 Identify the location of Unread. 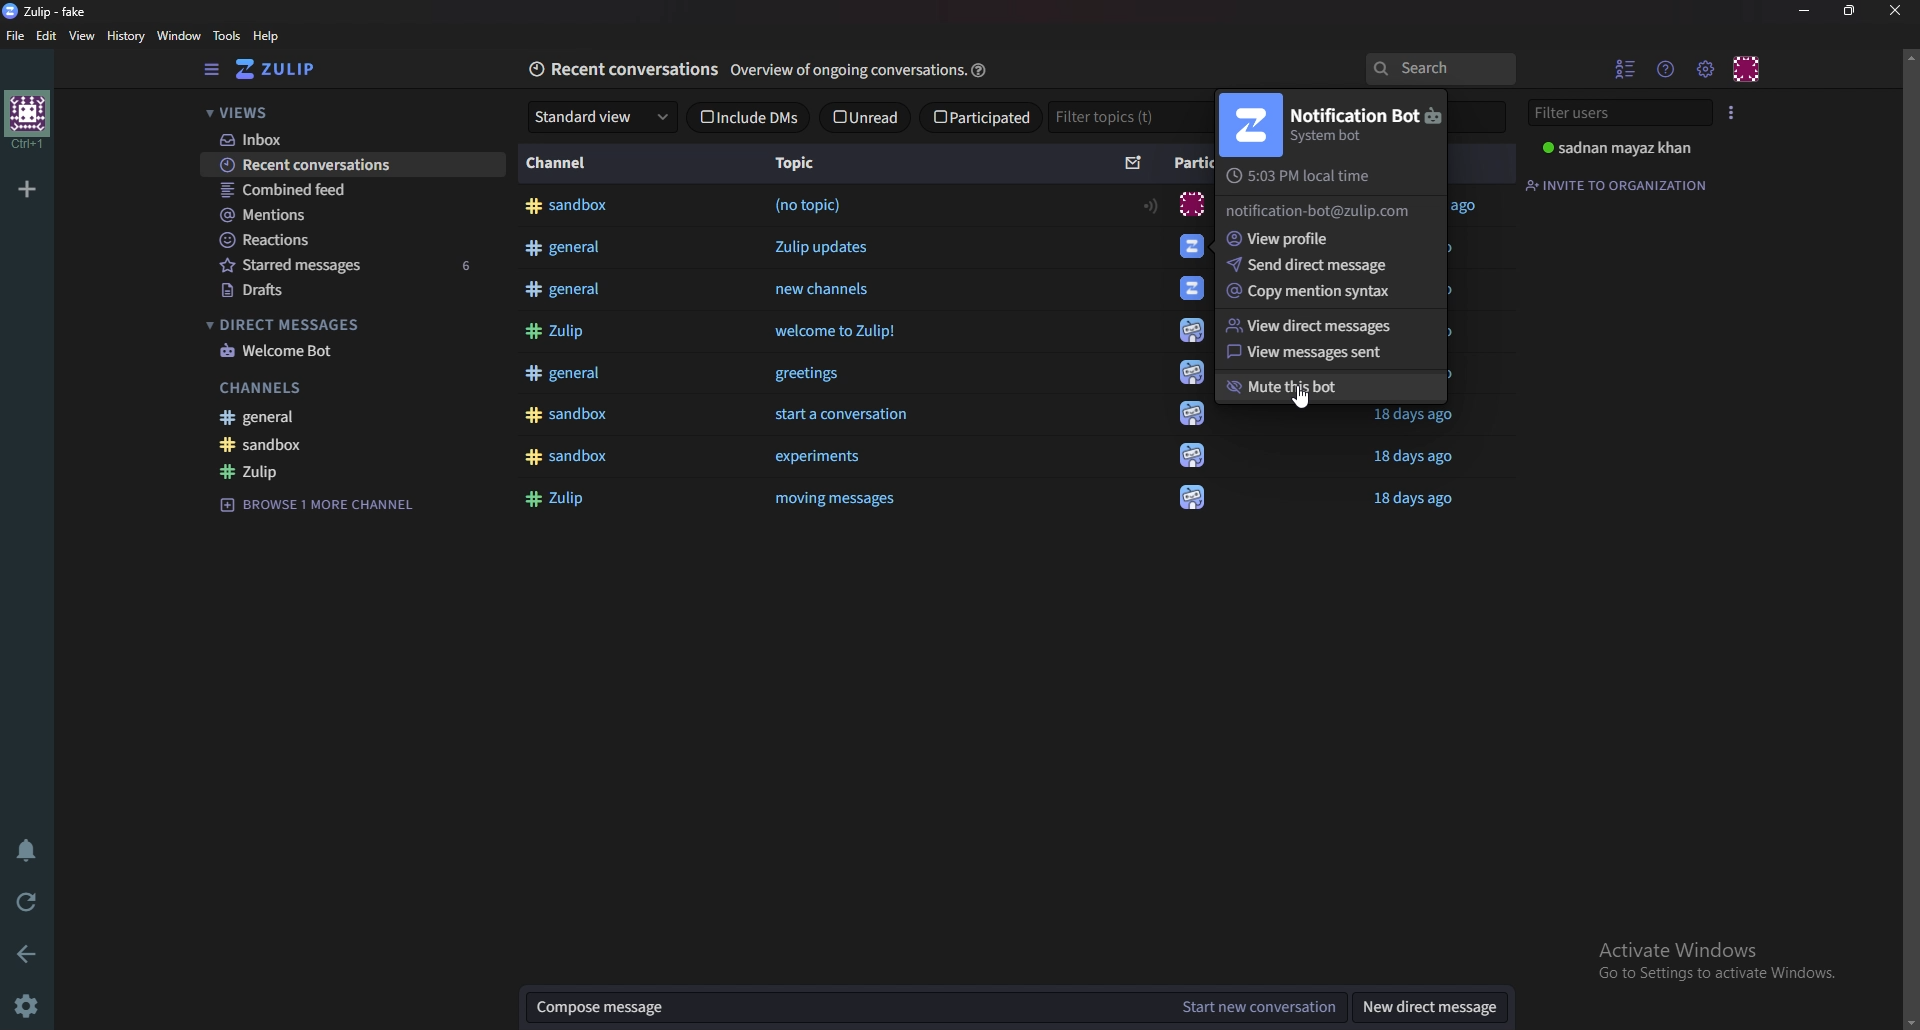
(862, 115).